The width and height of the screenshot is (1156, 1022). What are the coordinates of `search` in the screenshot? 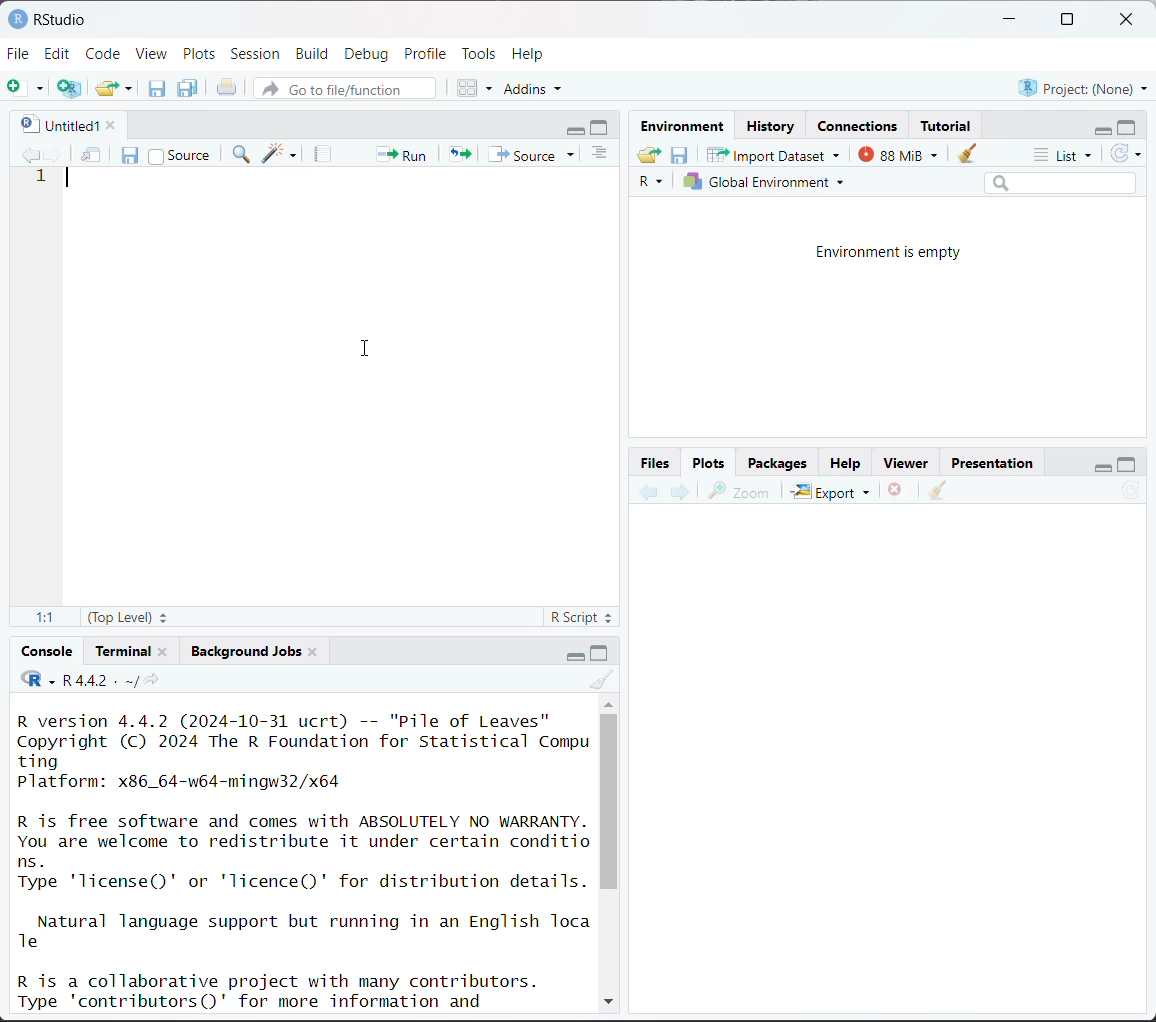 It's located at (1060, 182).